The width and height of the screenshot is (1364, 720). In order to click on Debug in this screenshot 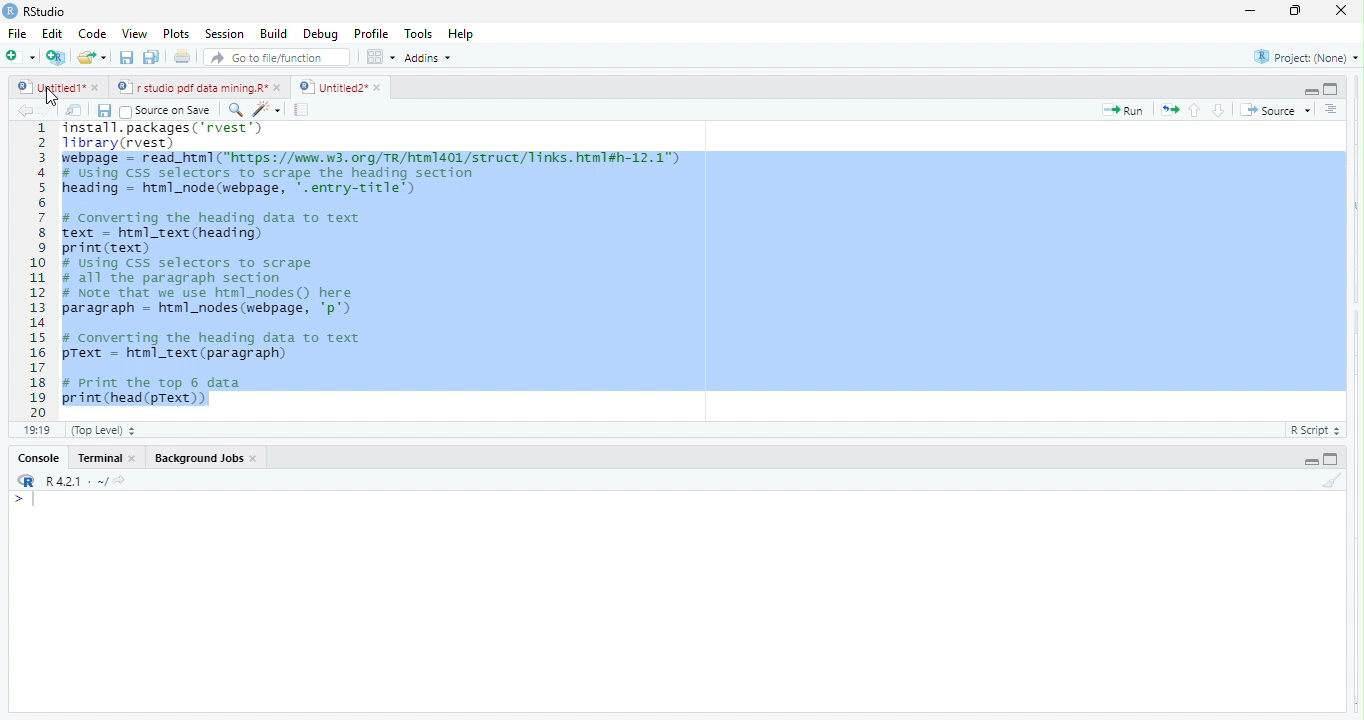, I will do `click(321, 35)`.